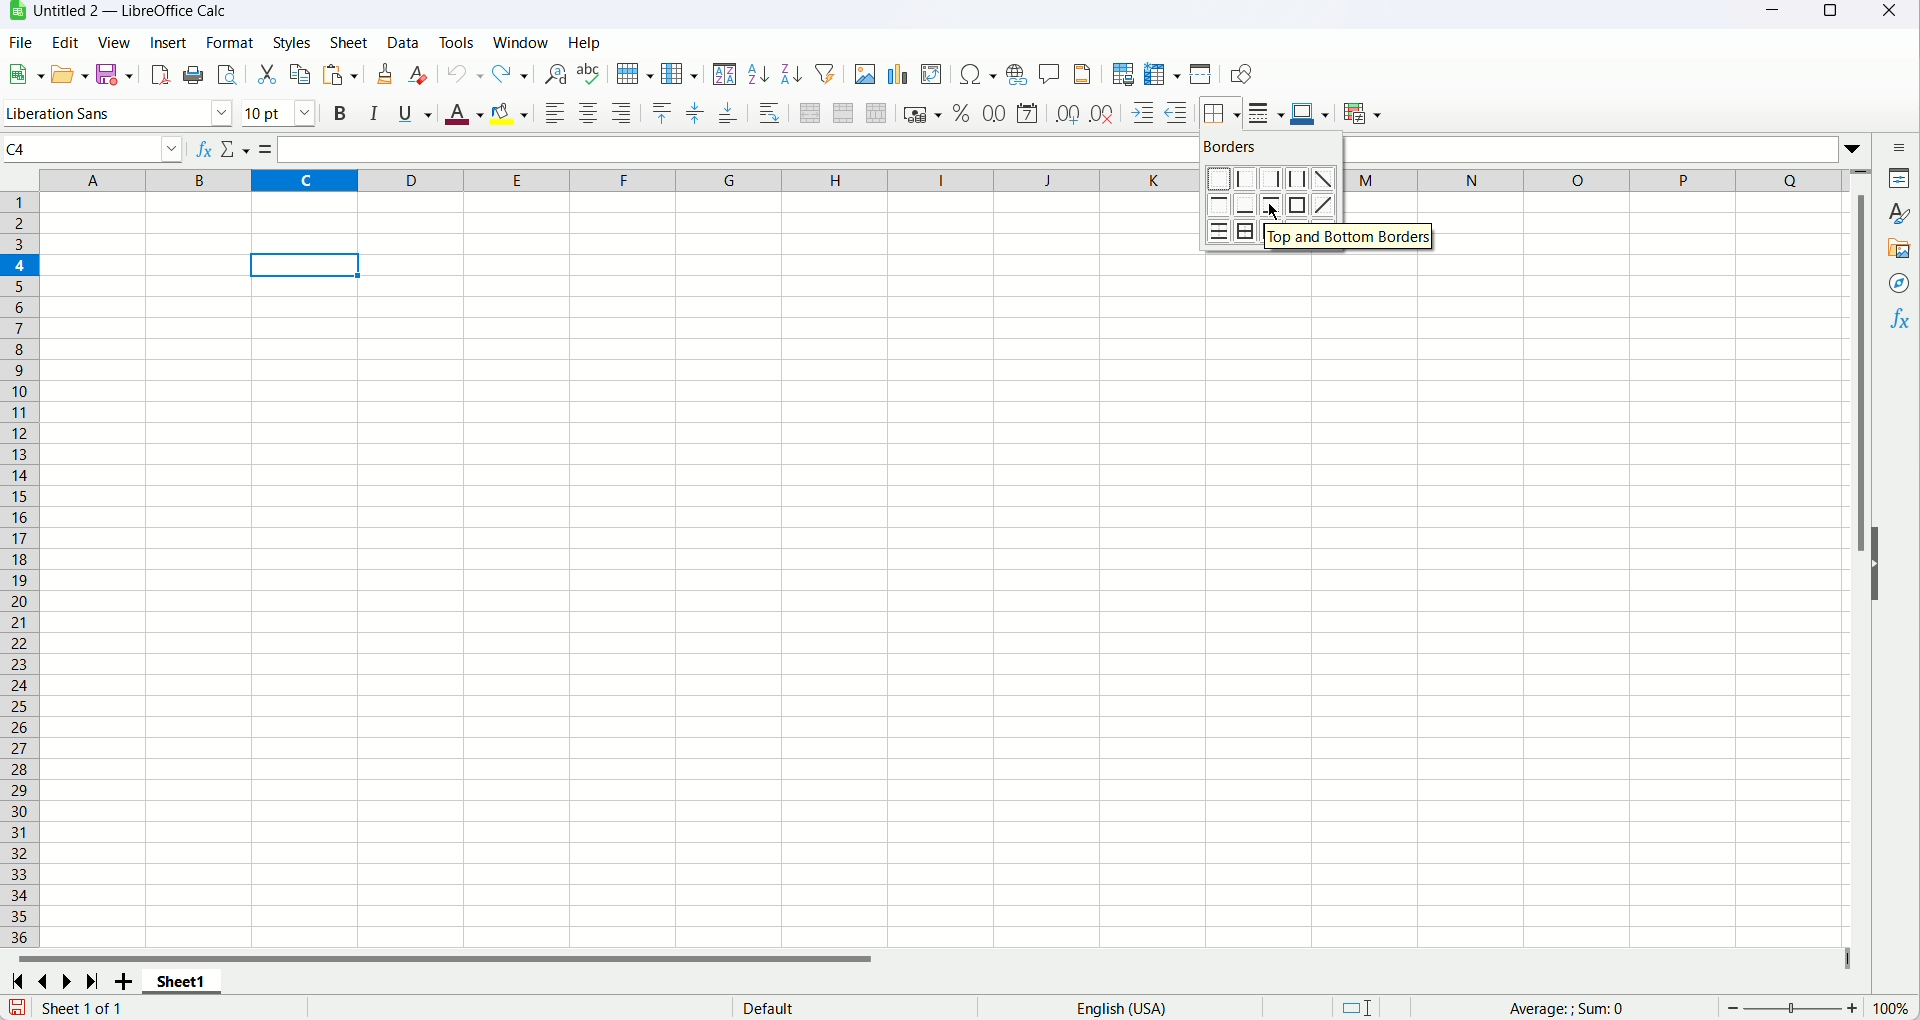 The width and height of the screenshot is (1920, 1020). I want to click on Insert comment, so click(1049, 72).